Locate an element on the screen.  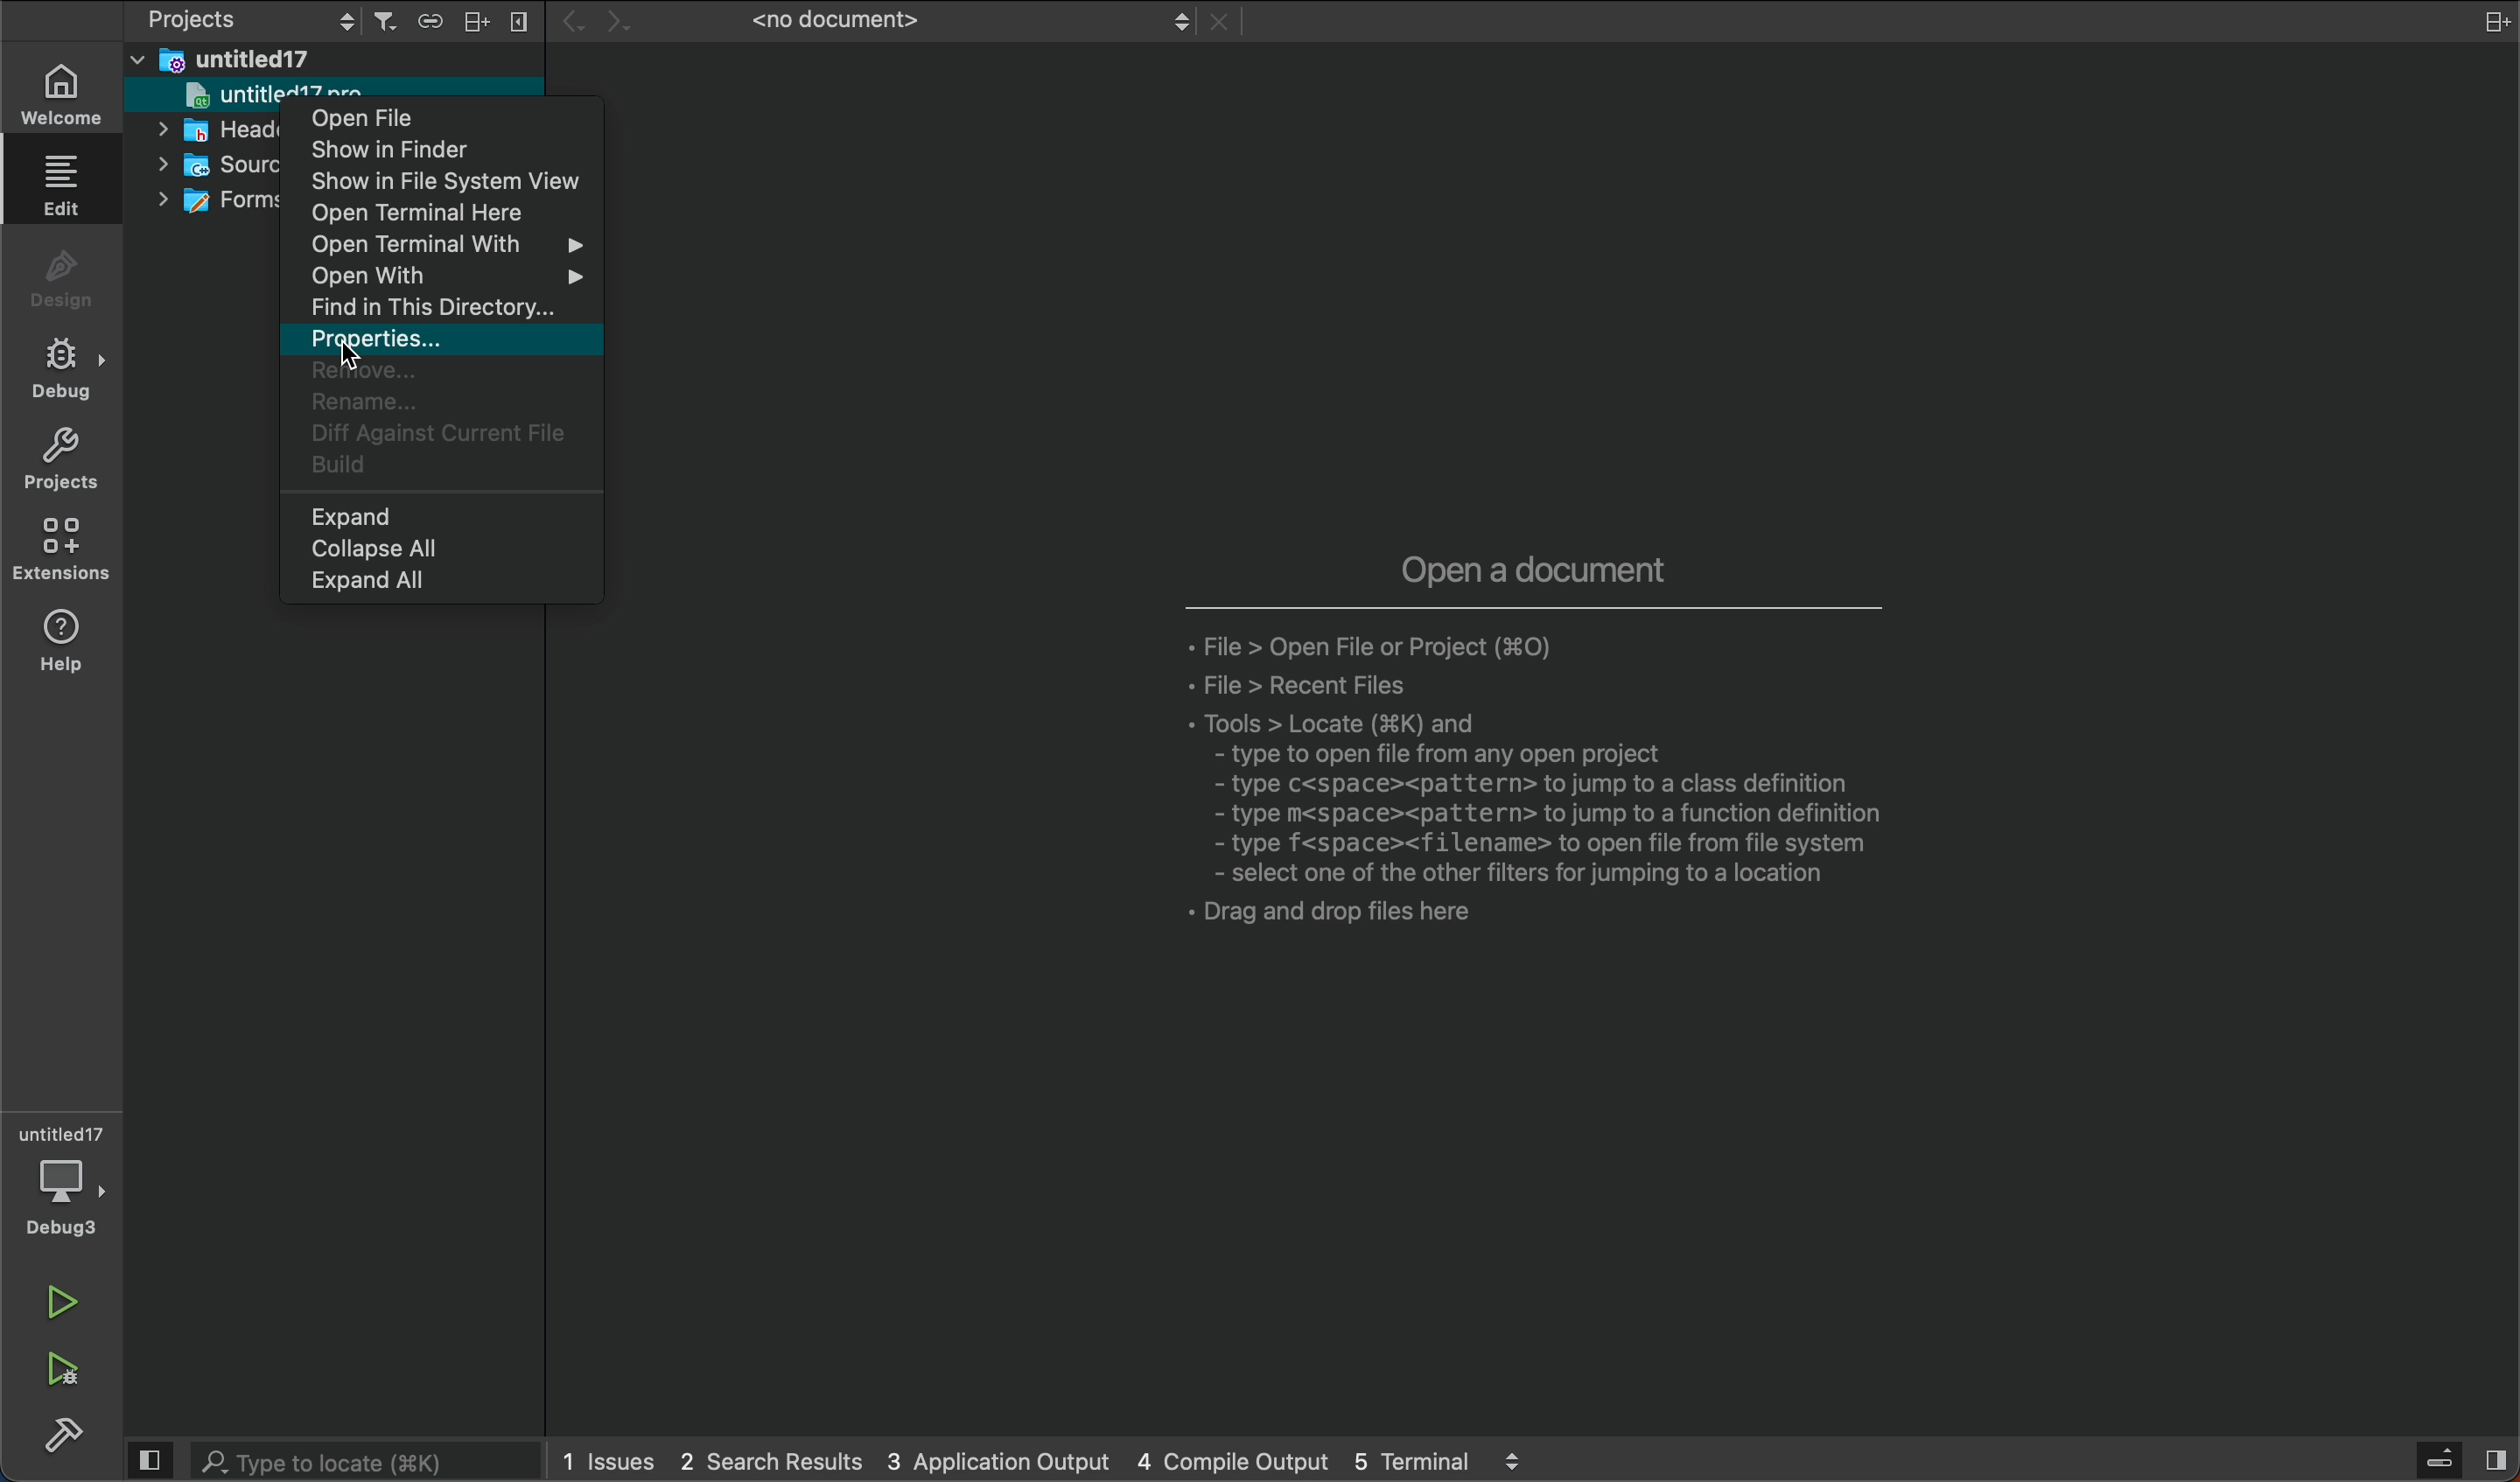
open terminal is located at coordinates (452, 216).